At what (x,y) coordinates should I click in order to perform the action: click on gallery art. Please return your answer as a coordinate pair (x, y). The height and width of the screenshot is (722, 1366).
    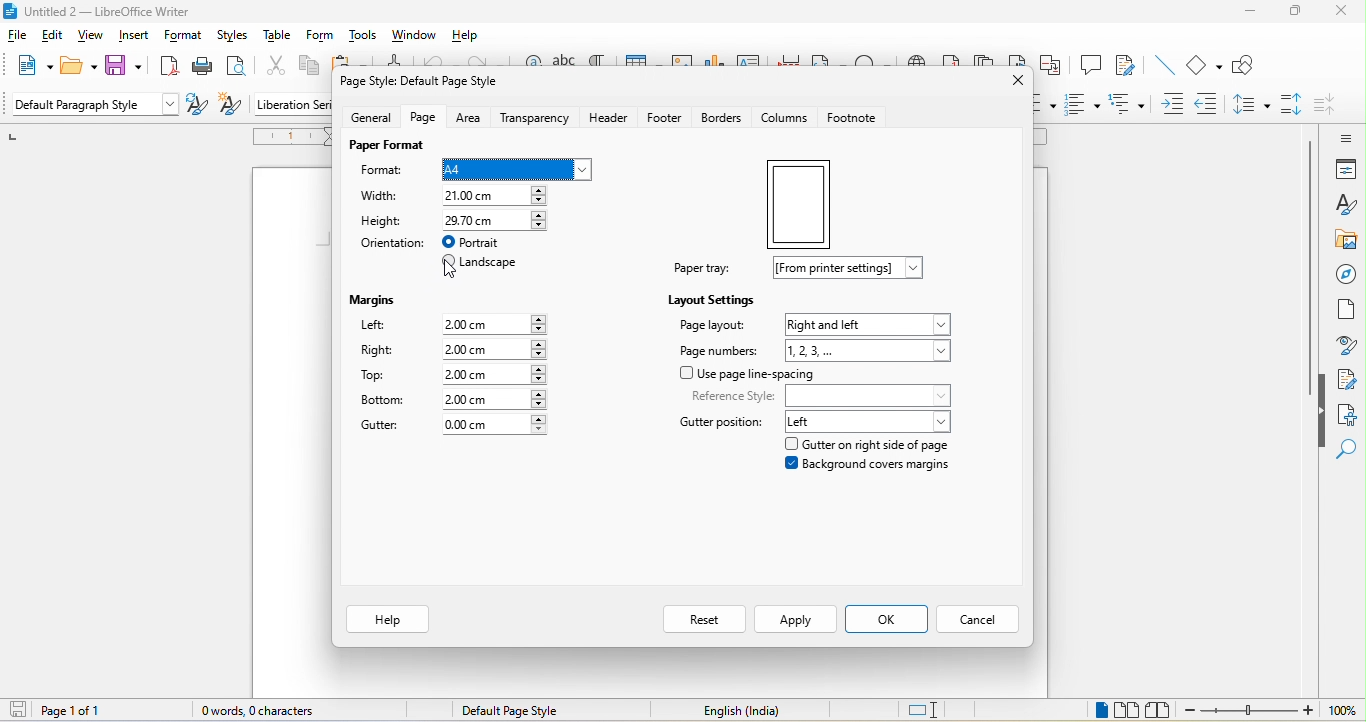
    Looking at the image, I should click on (1345, 241).